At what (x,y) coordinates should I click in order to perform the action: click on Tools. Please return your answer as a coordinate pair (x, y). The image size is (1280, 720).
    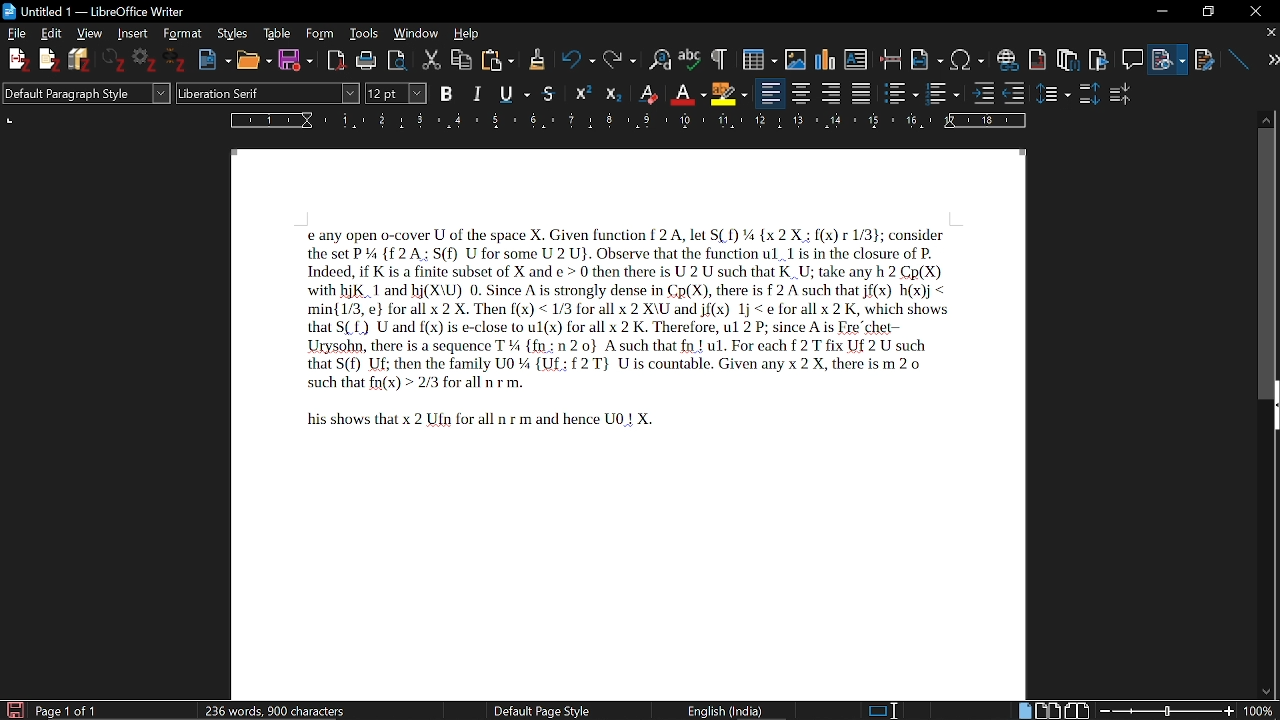
    Looking at the image, I should click on (361, 33).